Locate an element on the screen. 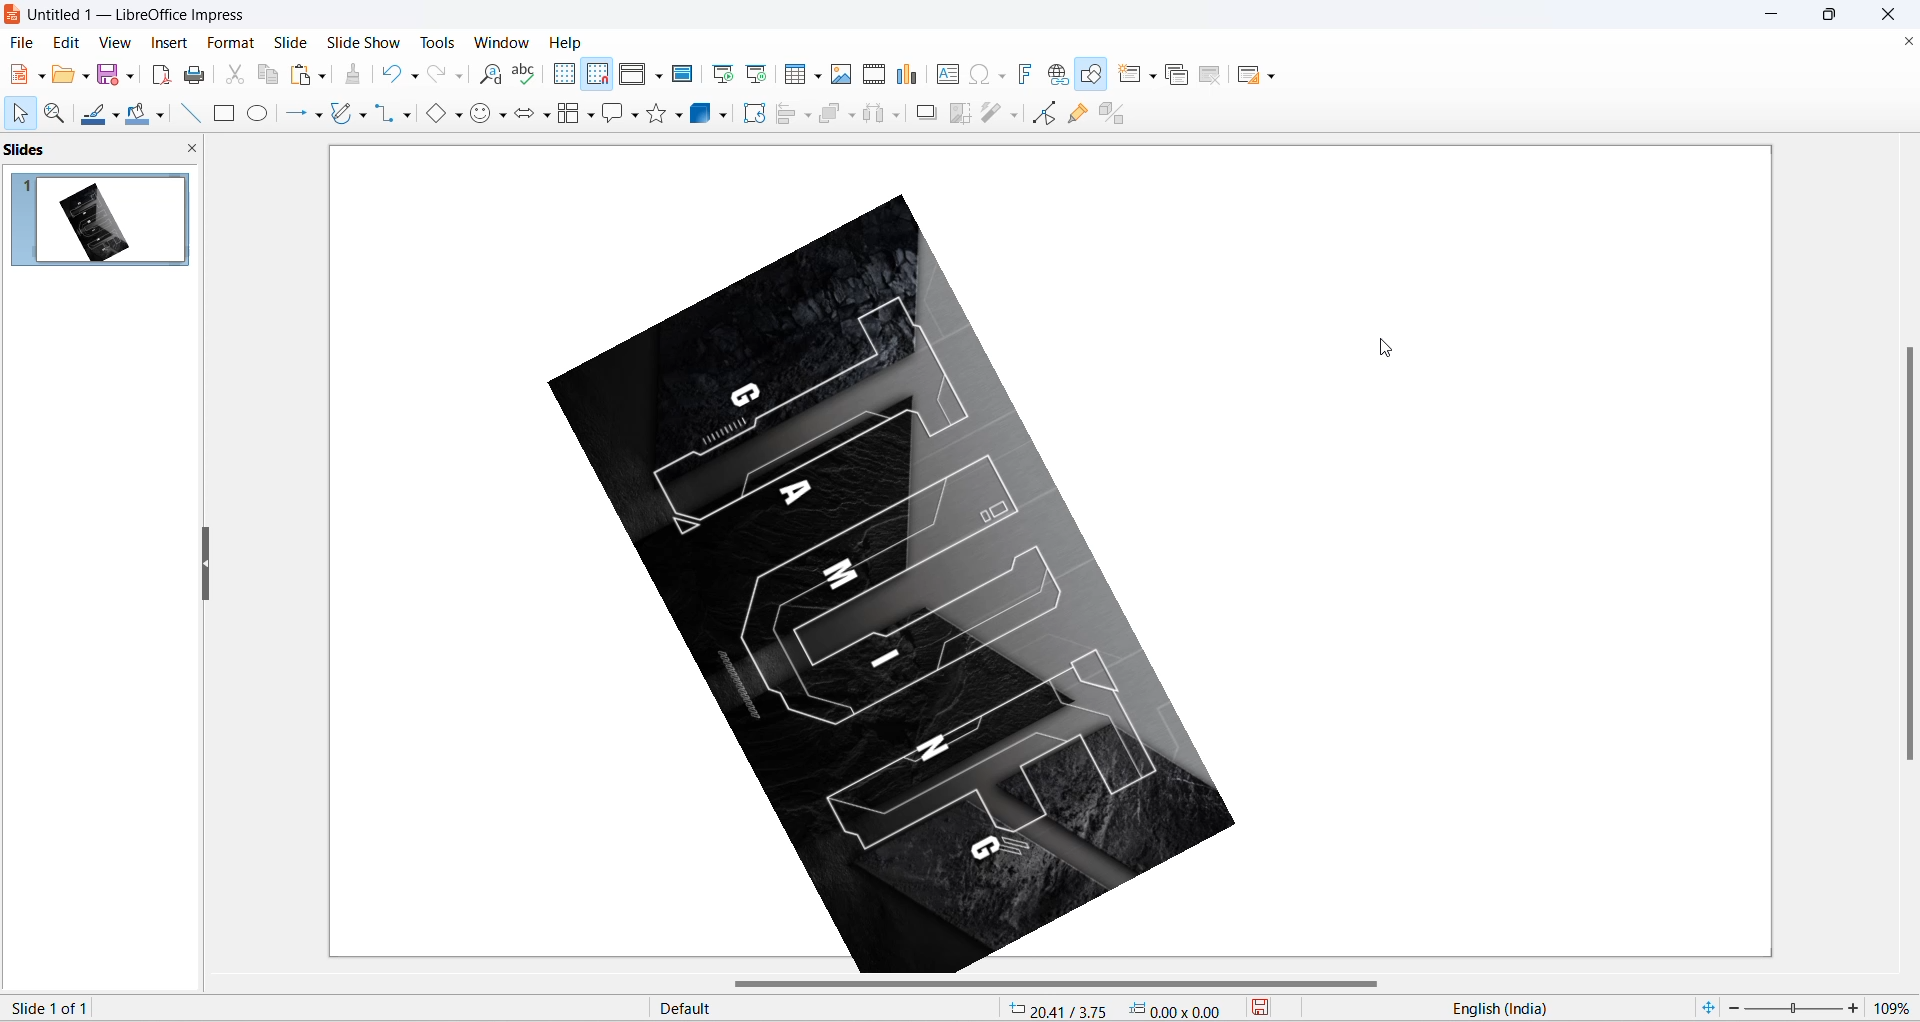 The image size is (1920, 1022). ellipse is located at coordinates (260, 113).